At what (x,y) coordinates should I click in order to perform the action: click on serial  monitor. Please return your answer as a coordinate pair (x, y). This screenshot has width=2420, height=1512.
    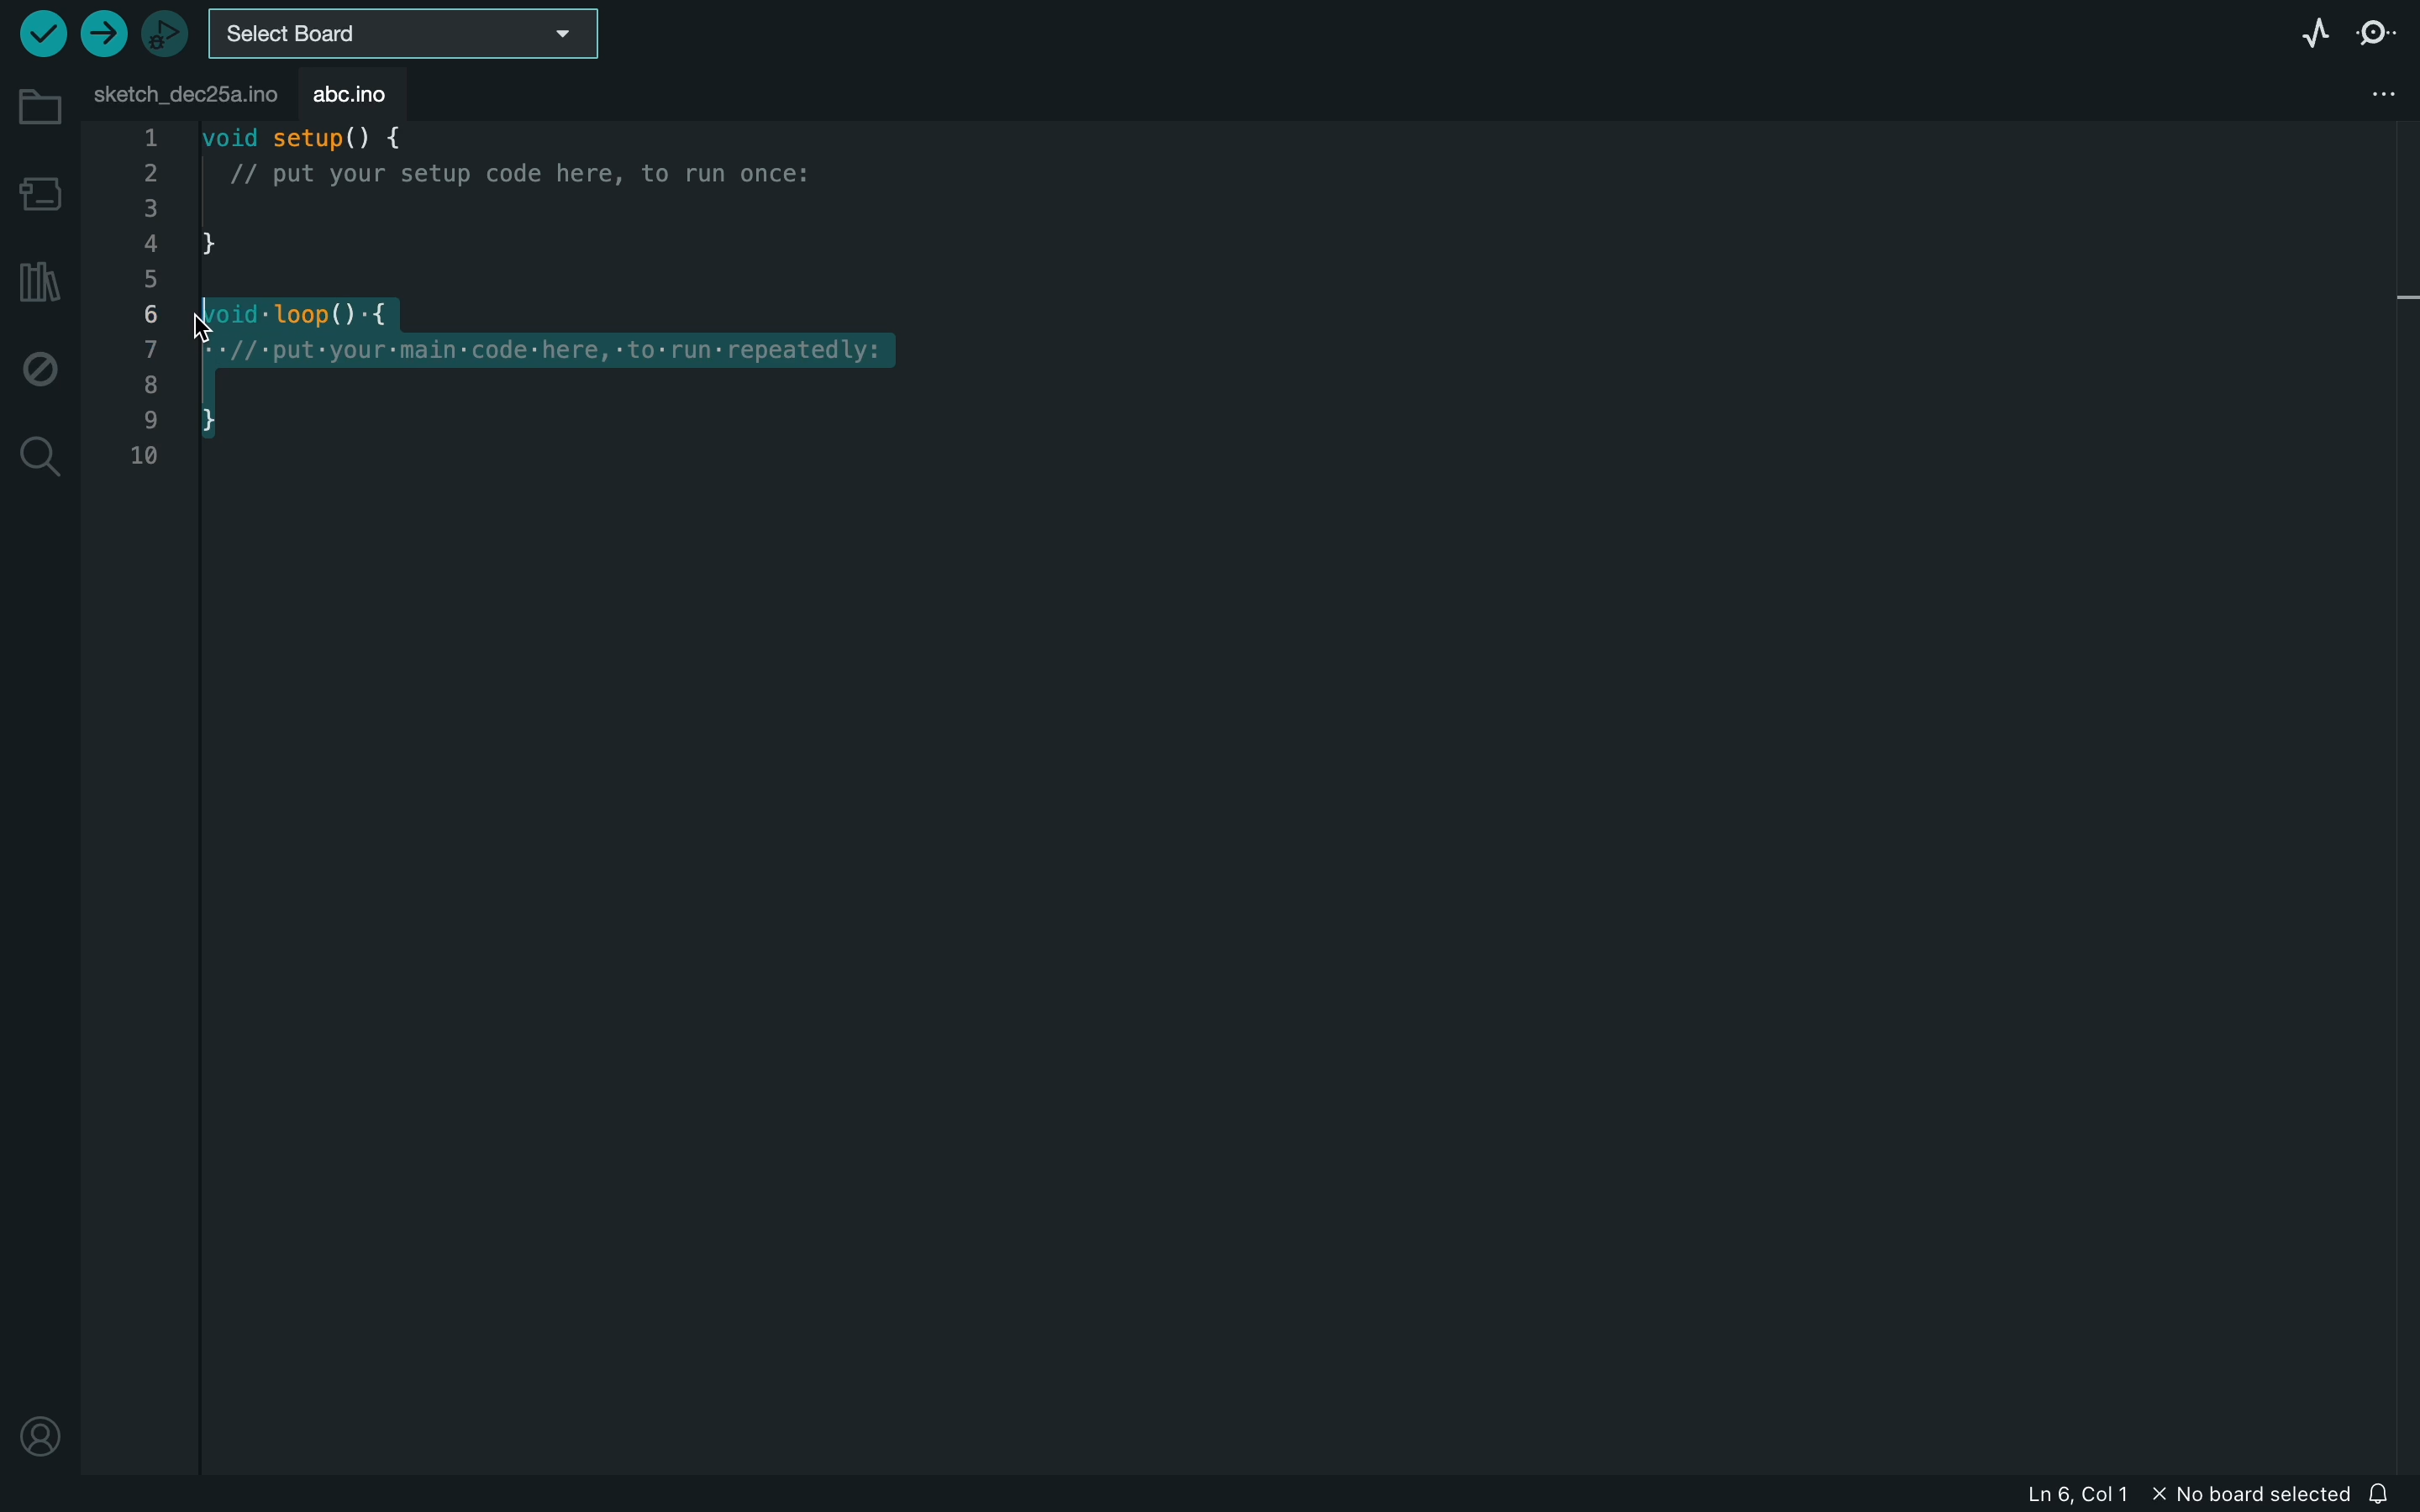
    Looking at the image, I should click on (2381, 36).